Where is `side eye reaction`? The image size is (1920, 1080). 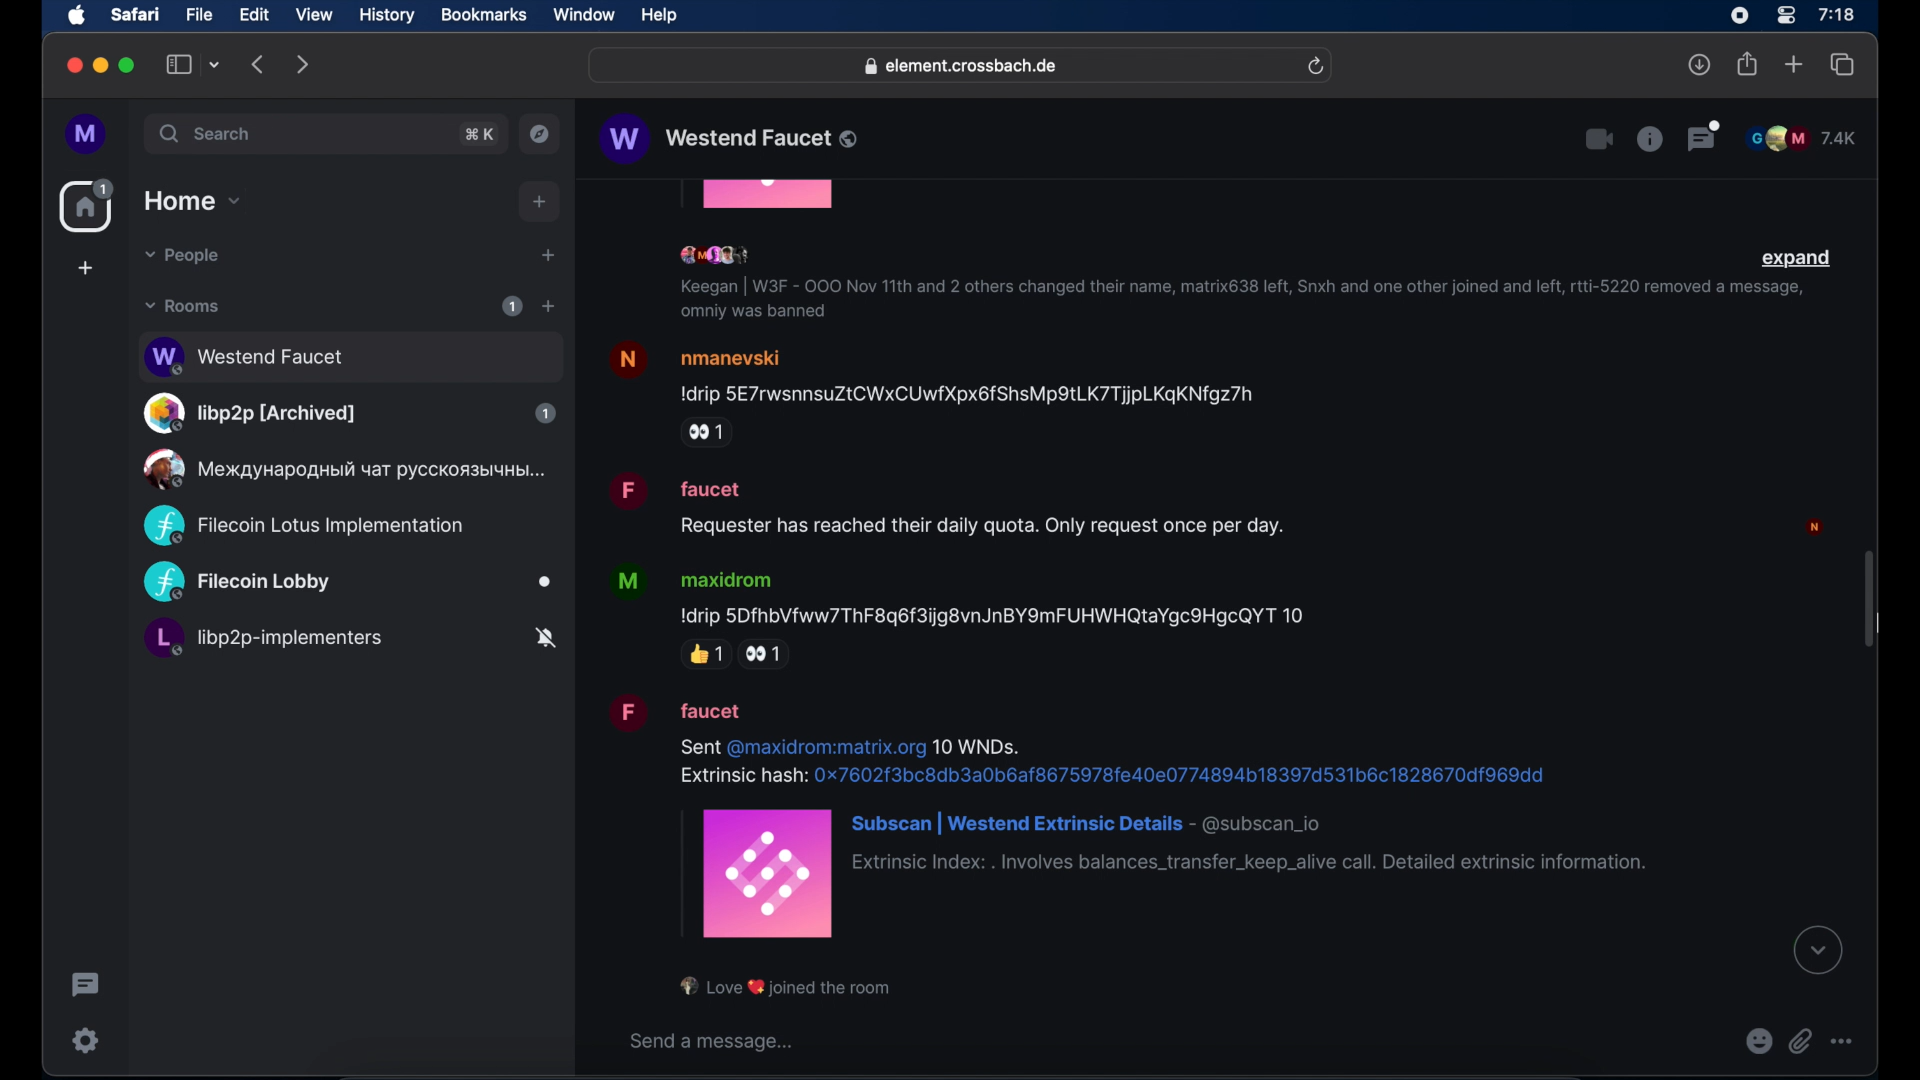
side eye reaction is located at coordinates (707, 433).